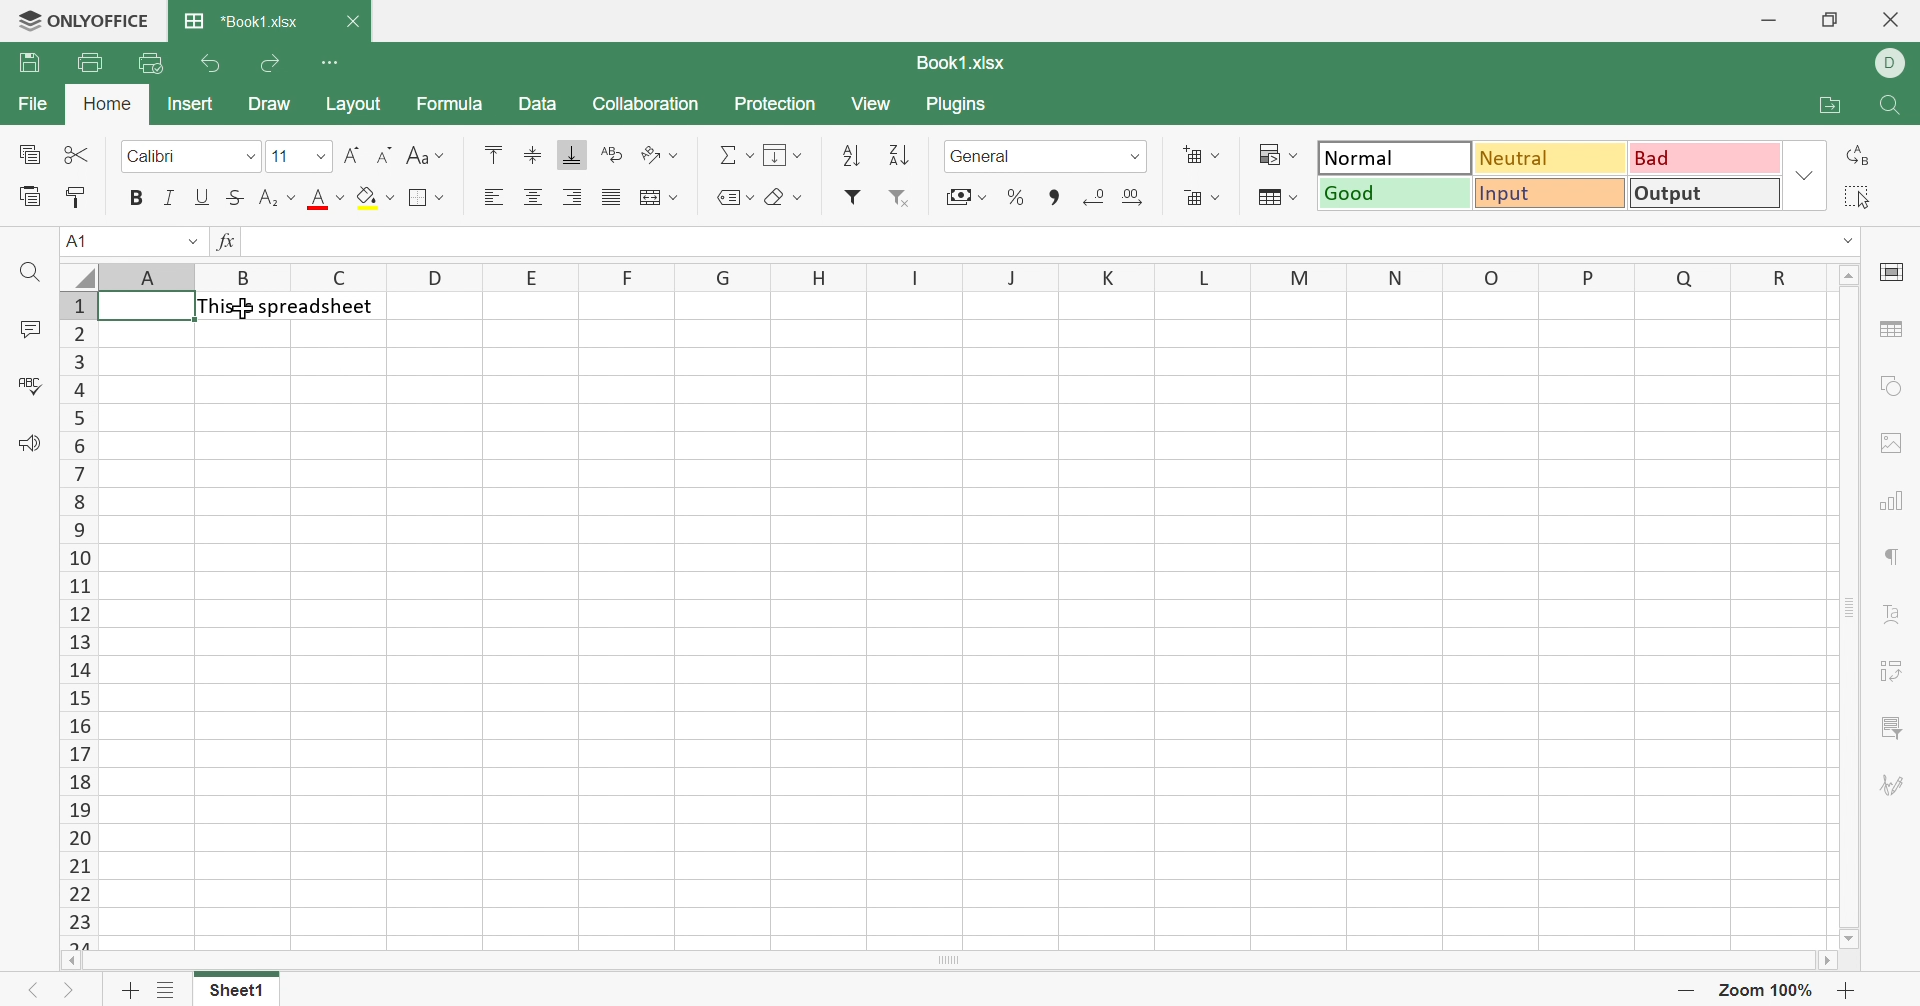 Image resolution: width=1920 pixels, height=1006 pixels. Describe the element at coordinates (1295, 156) in the screenshot. I see `Drop Down` at that location.